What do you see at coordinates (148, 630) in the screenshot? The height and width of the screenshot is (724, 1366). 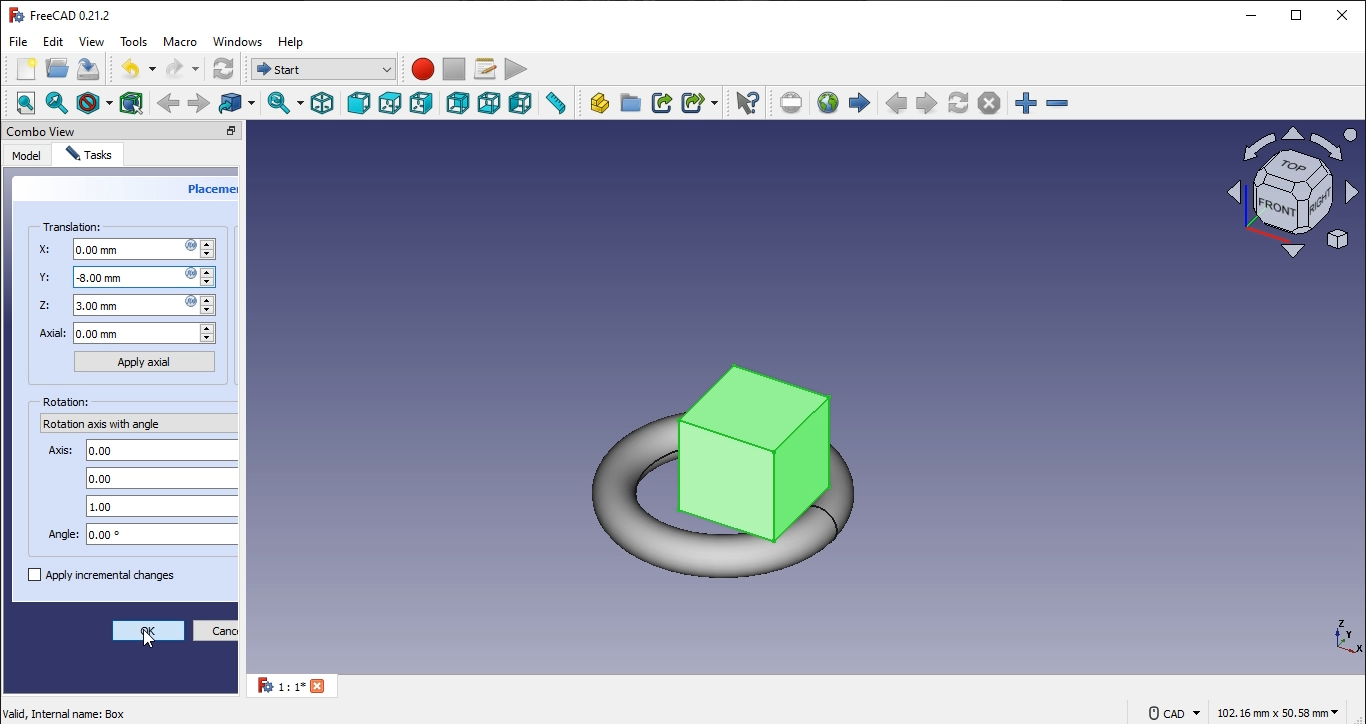 I see `ok` at bounding box center [148, 630].